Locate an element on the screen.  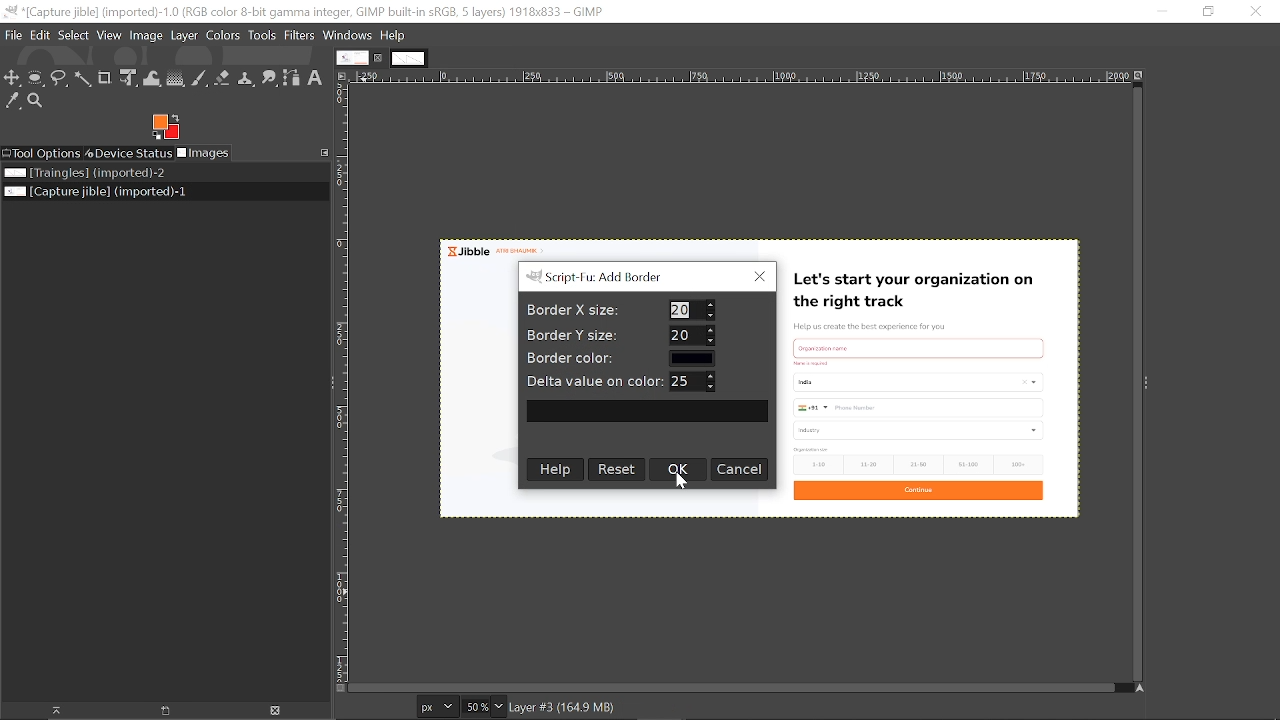
Filters is located at coordinates (300, 35).